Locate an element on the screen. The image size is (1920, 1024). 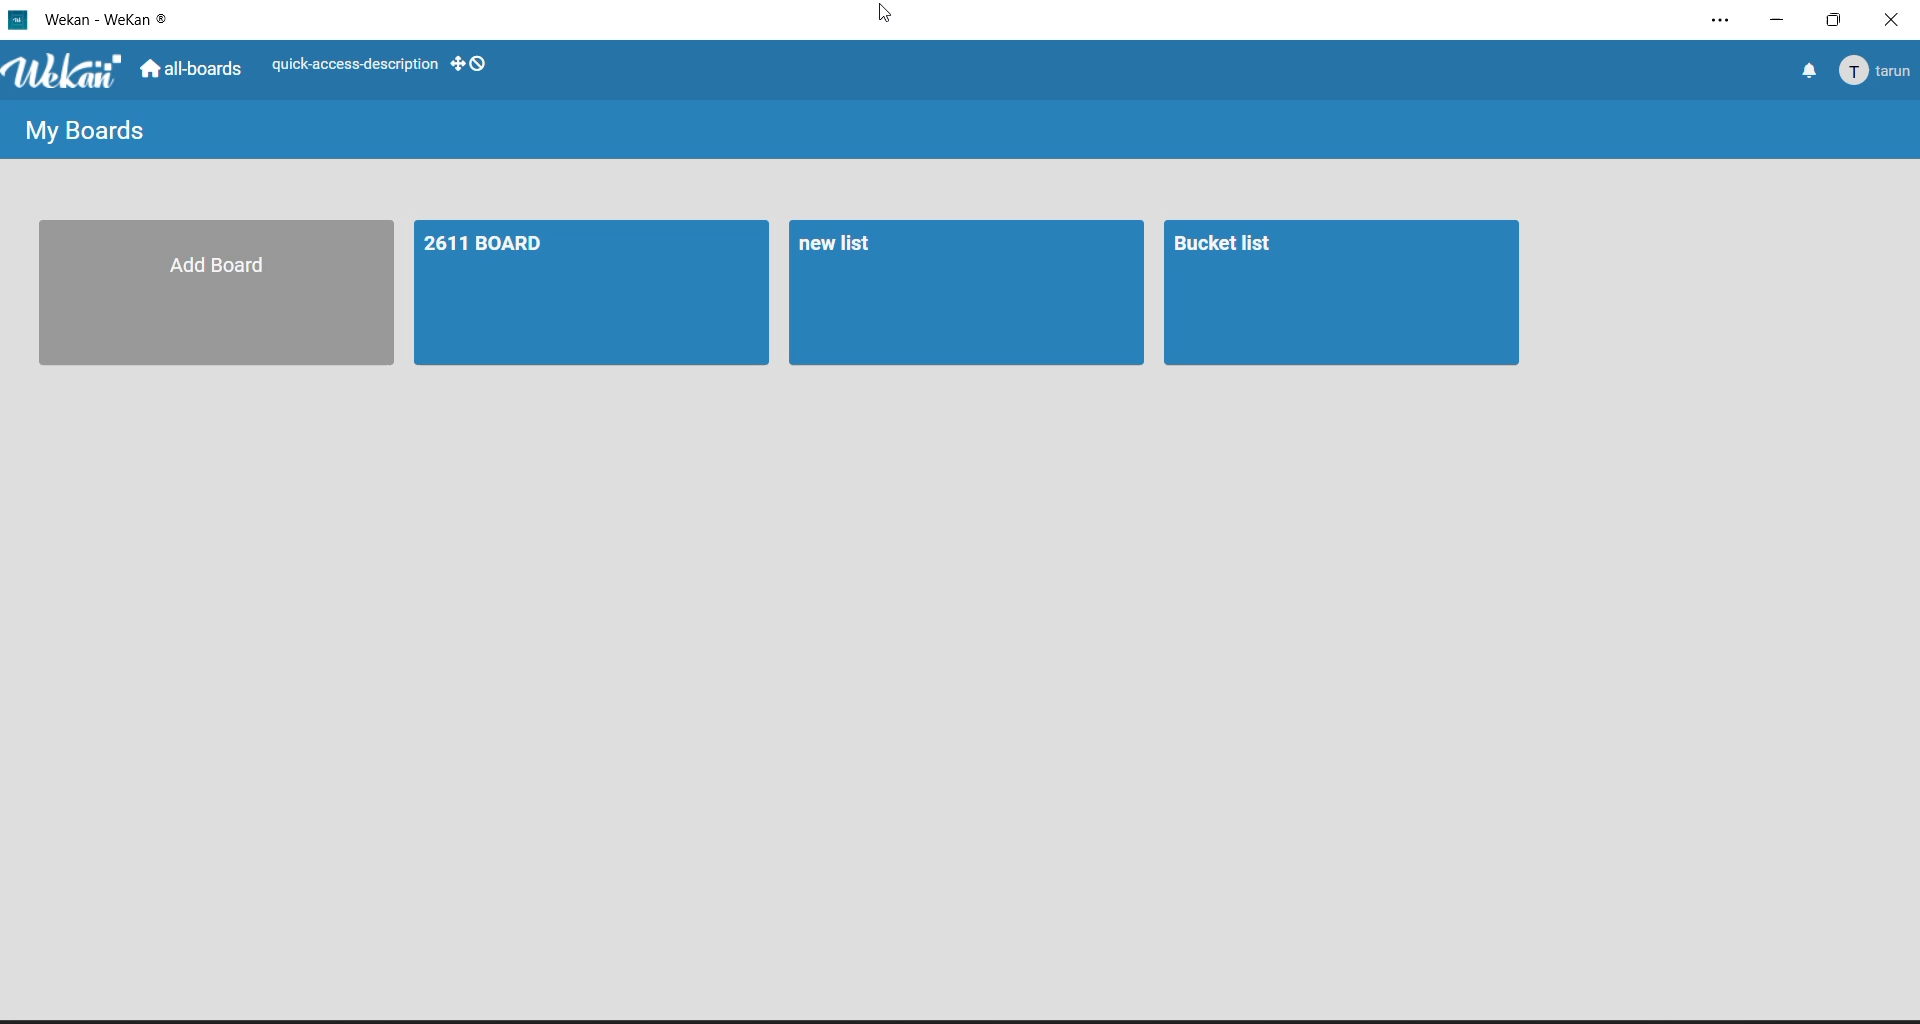
quick access description is located at coordinates (354, 68).